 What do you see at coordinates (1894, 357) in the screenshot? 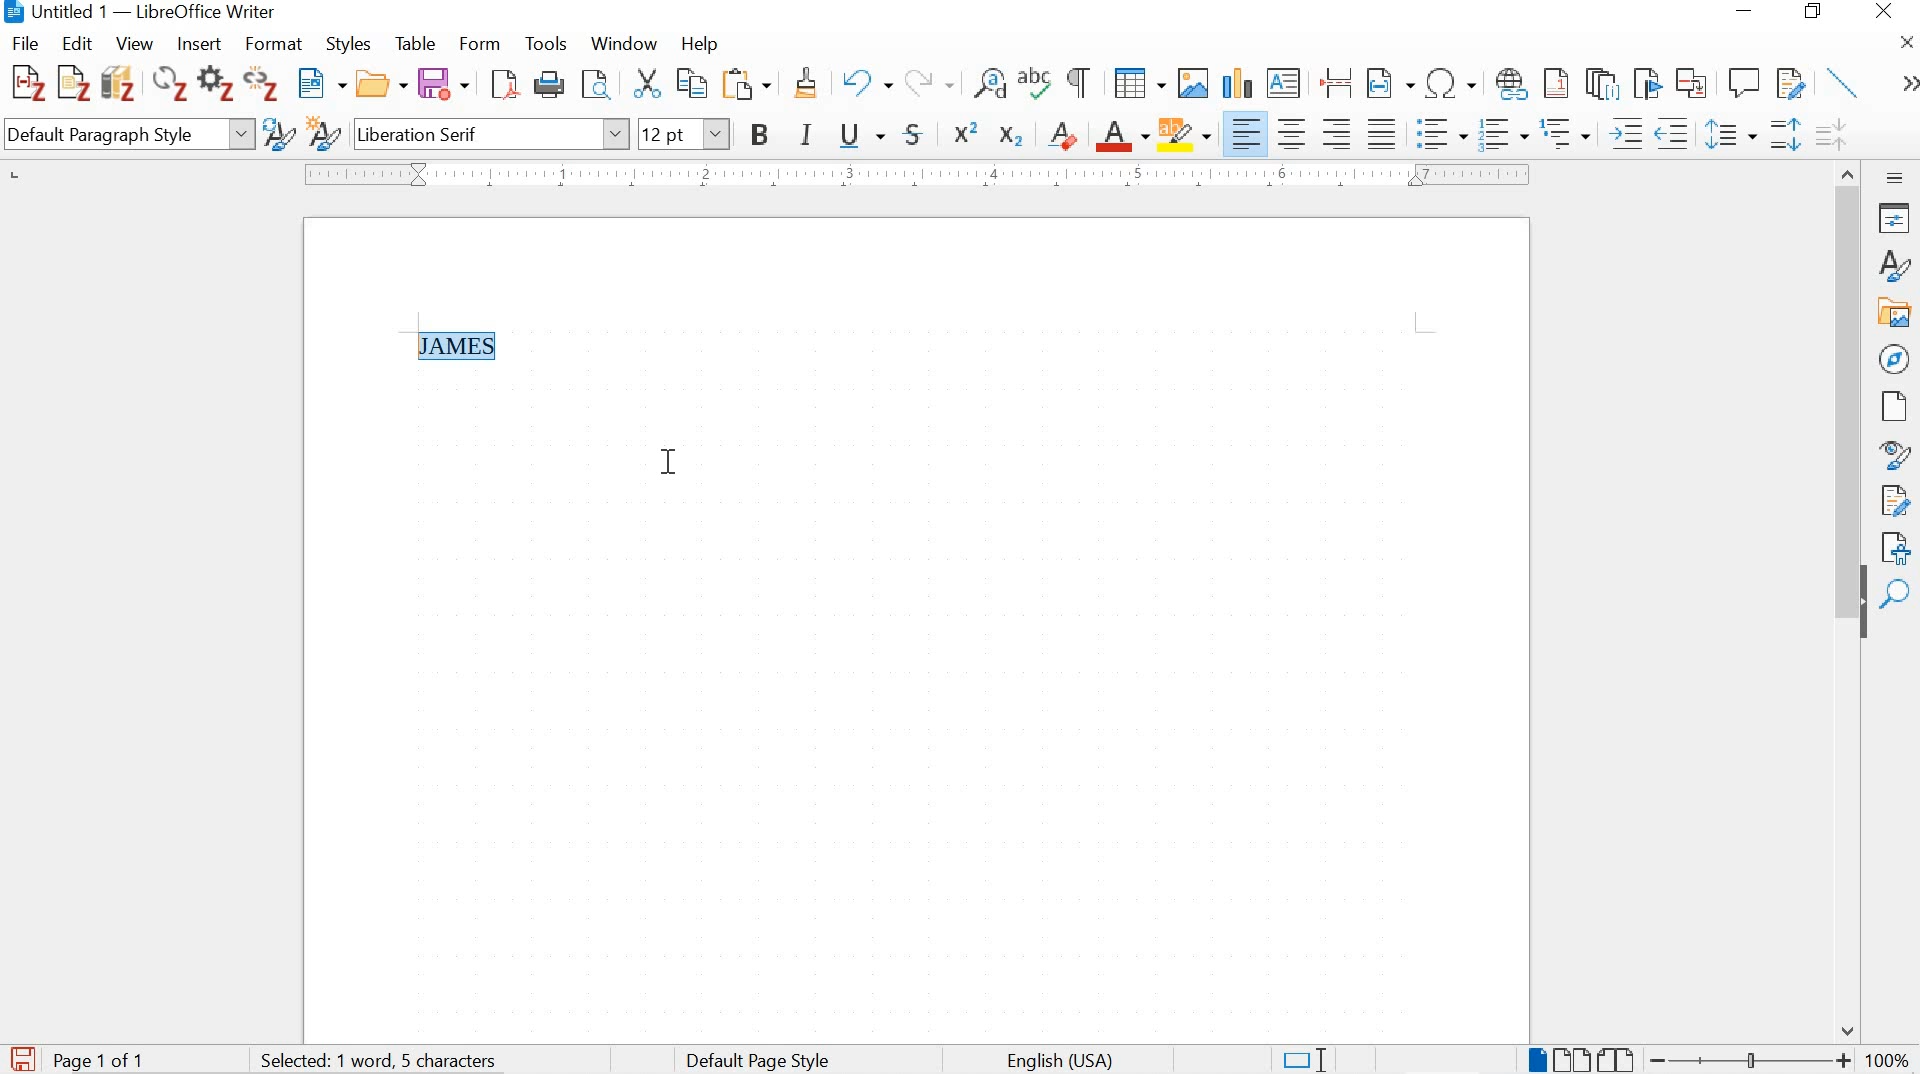
I see `navigator` at bounding box center [1894, 357].